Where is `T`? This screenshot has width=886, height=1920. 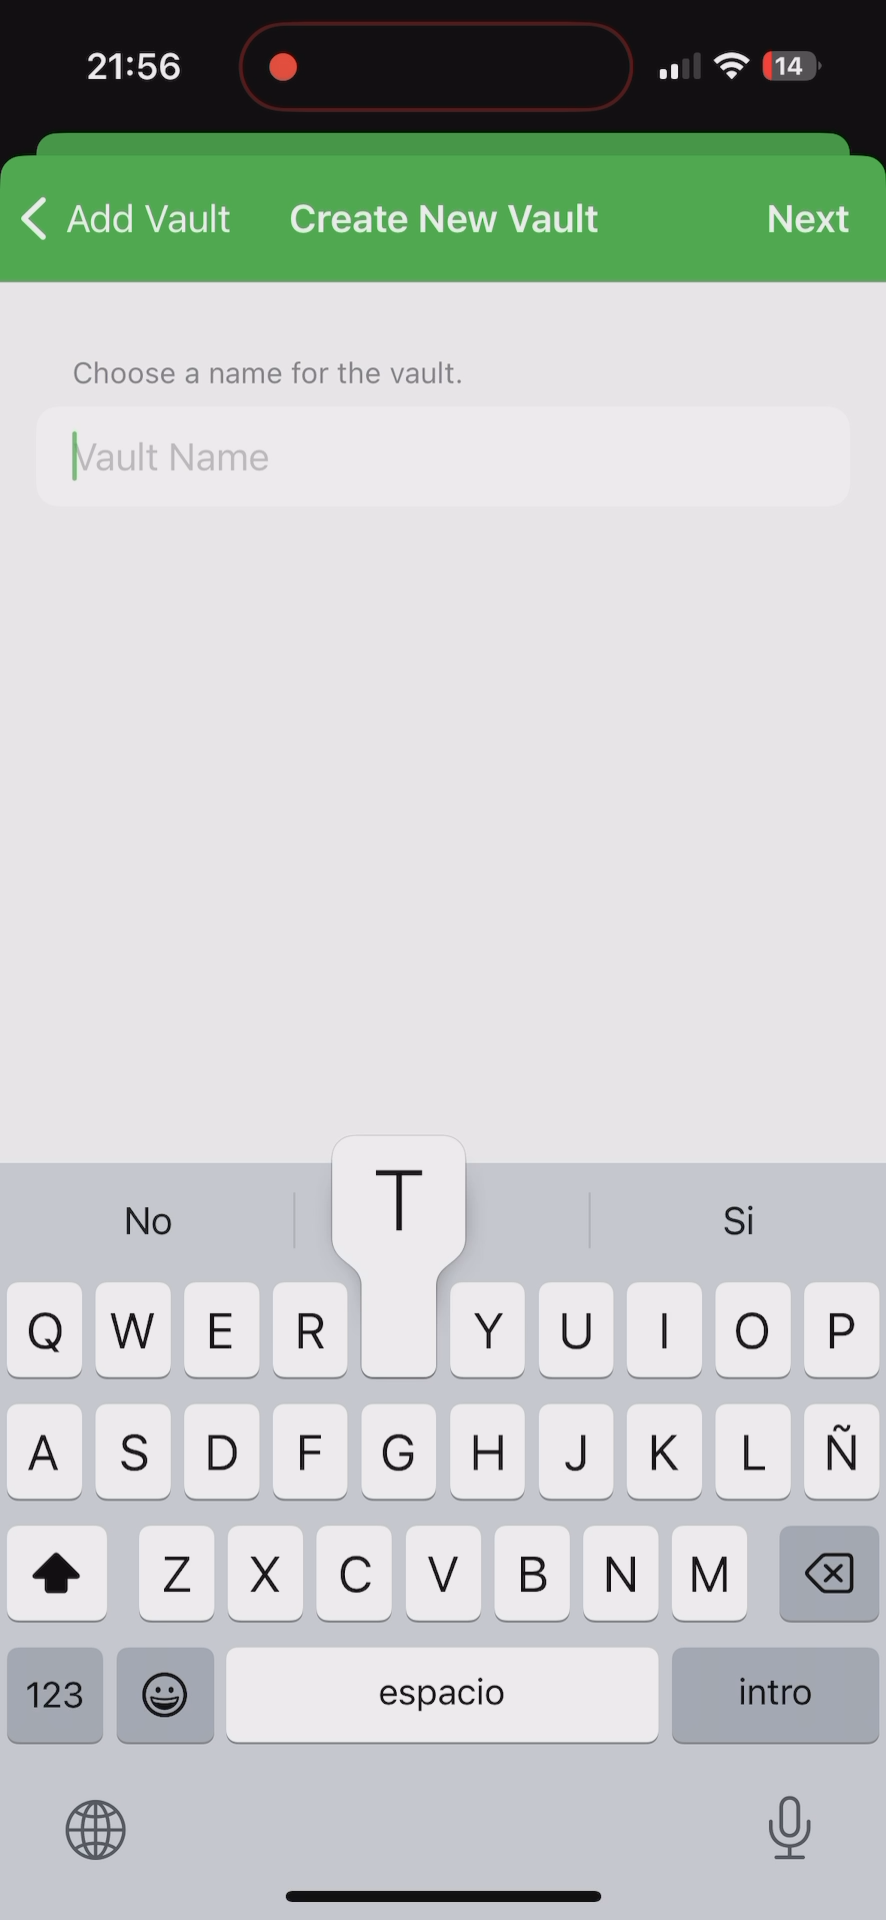 T is located at coordinates (396, 1207).